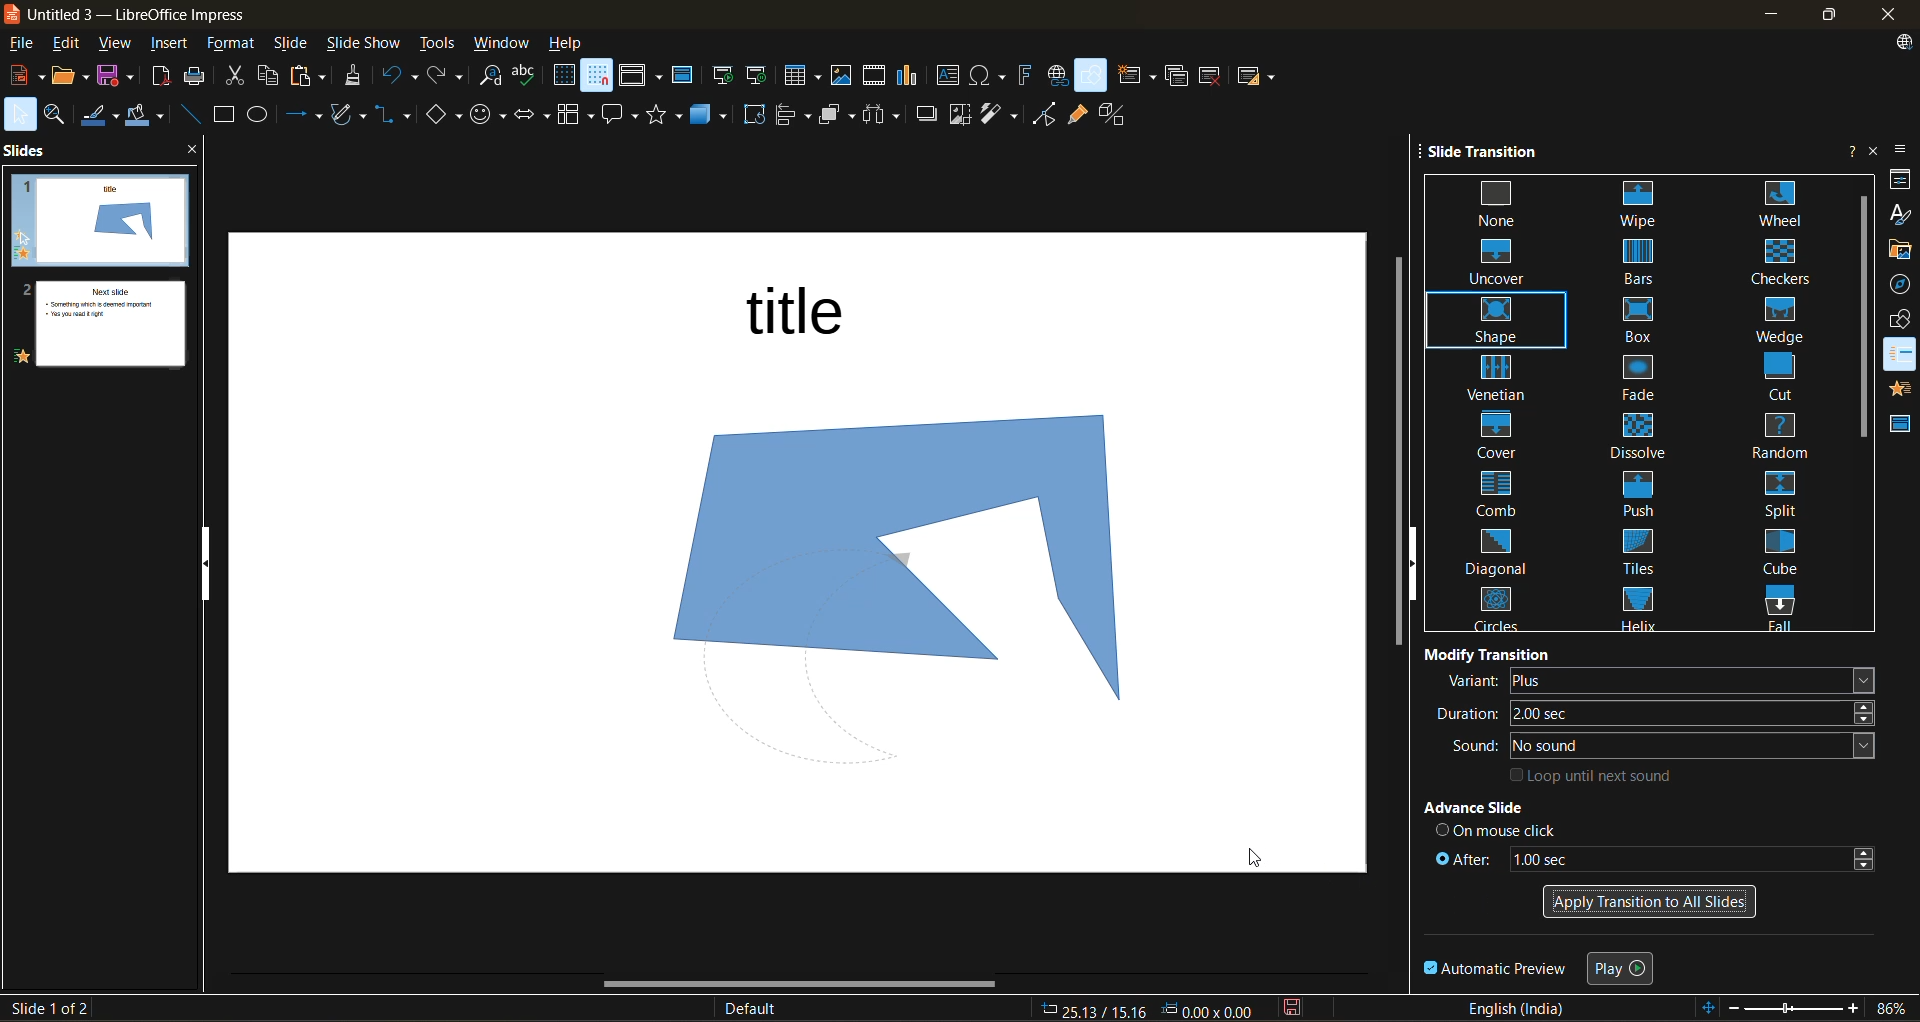  What do you see at coordinates (309, 77) in the screenshot?
I see `paste` at bounding box center [309, 77].